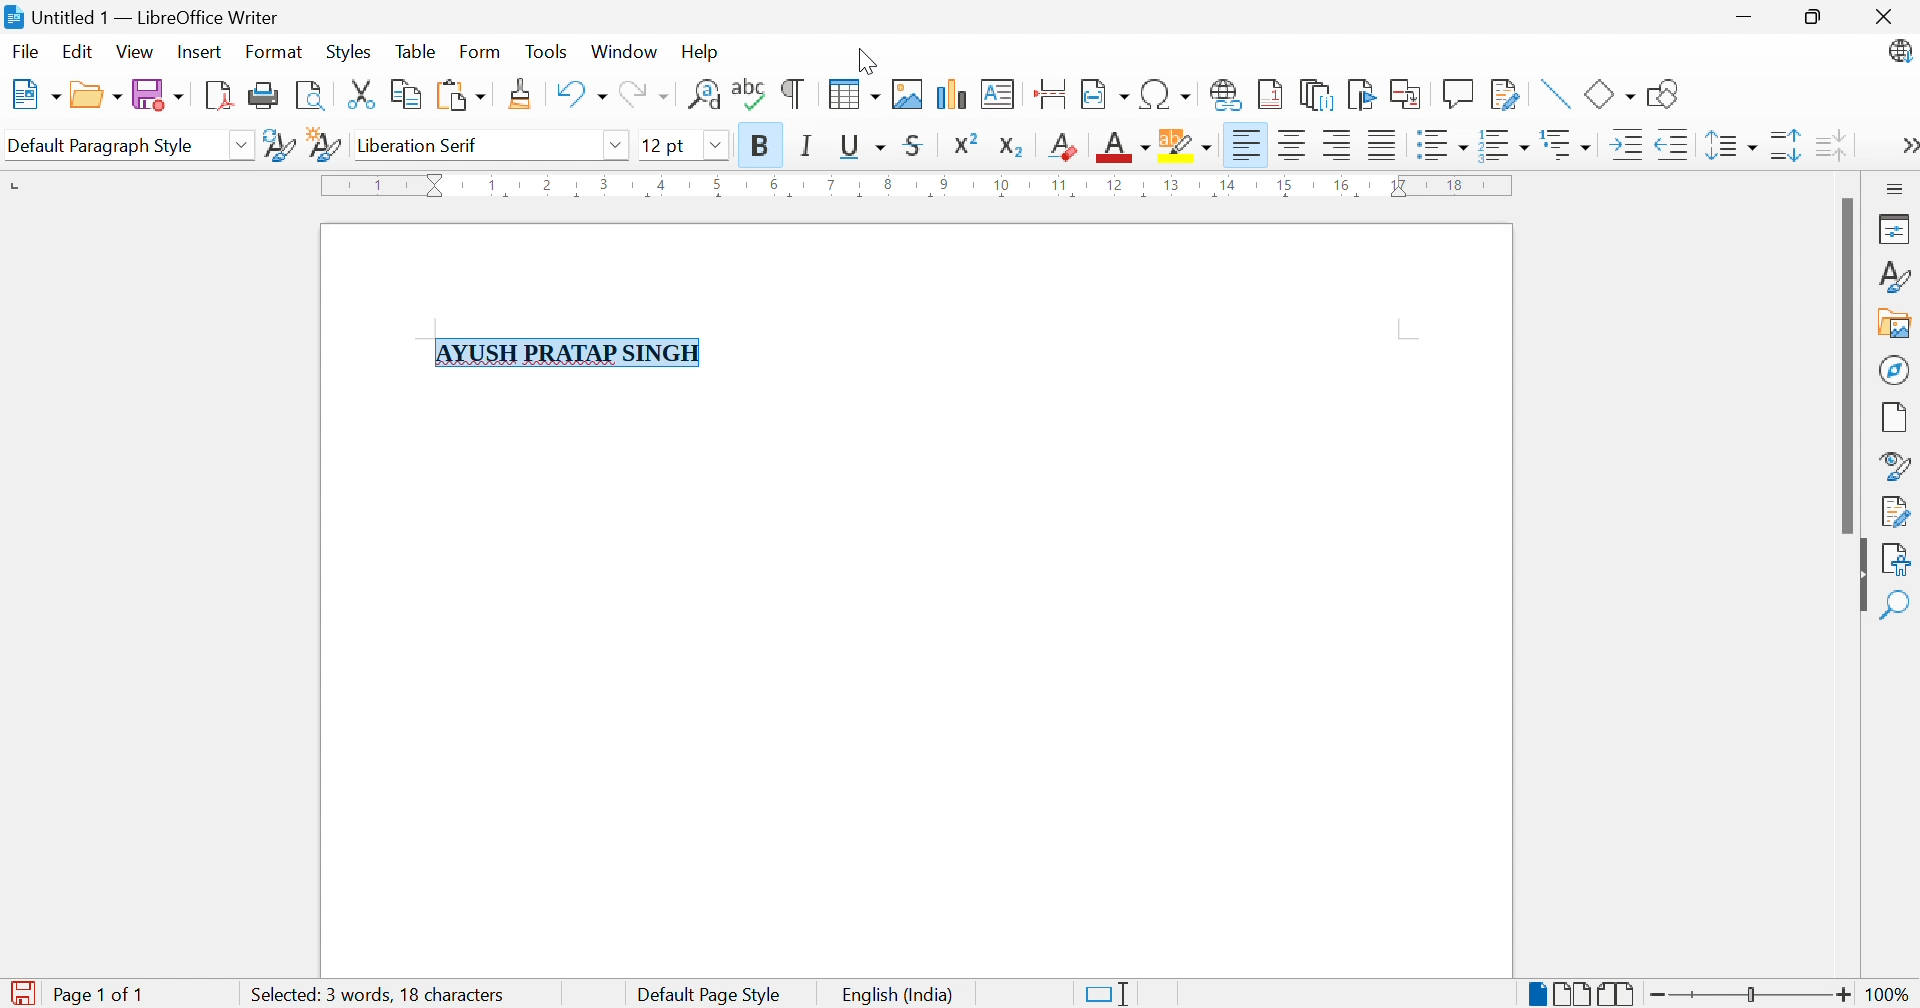 The image size is (1920, 1008). I want to click on Default Page Style, so click(712, 993).